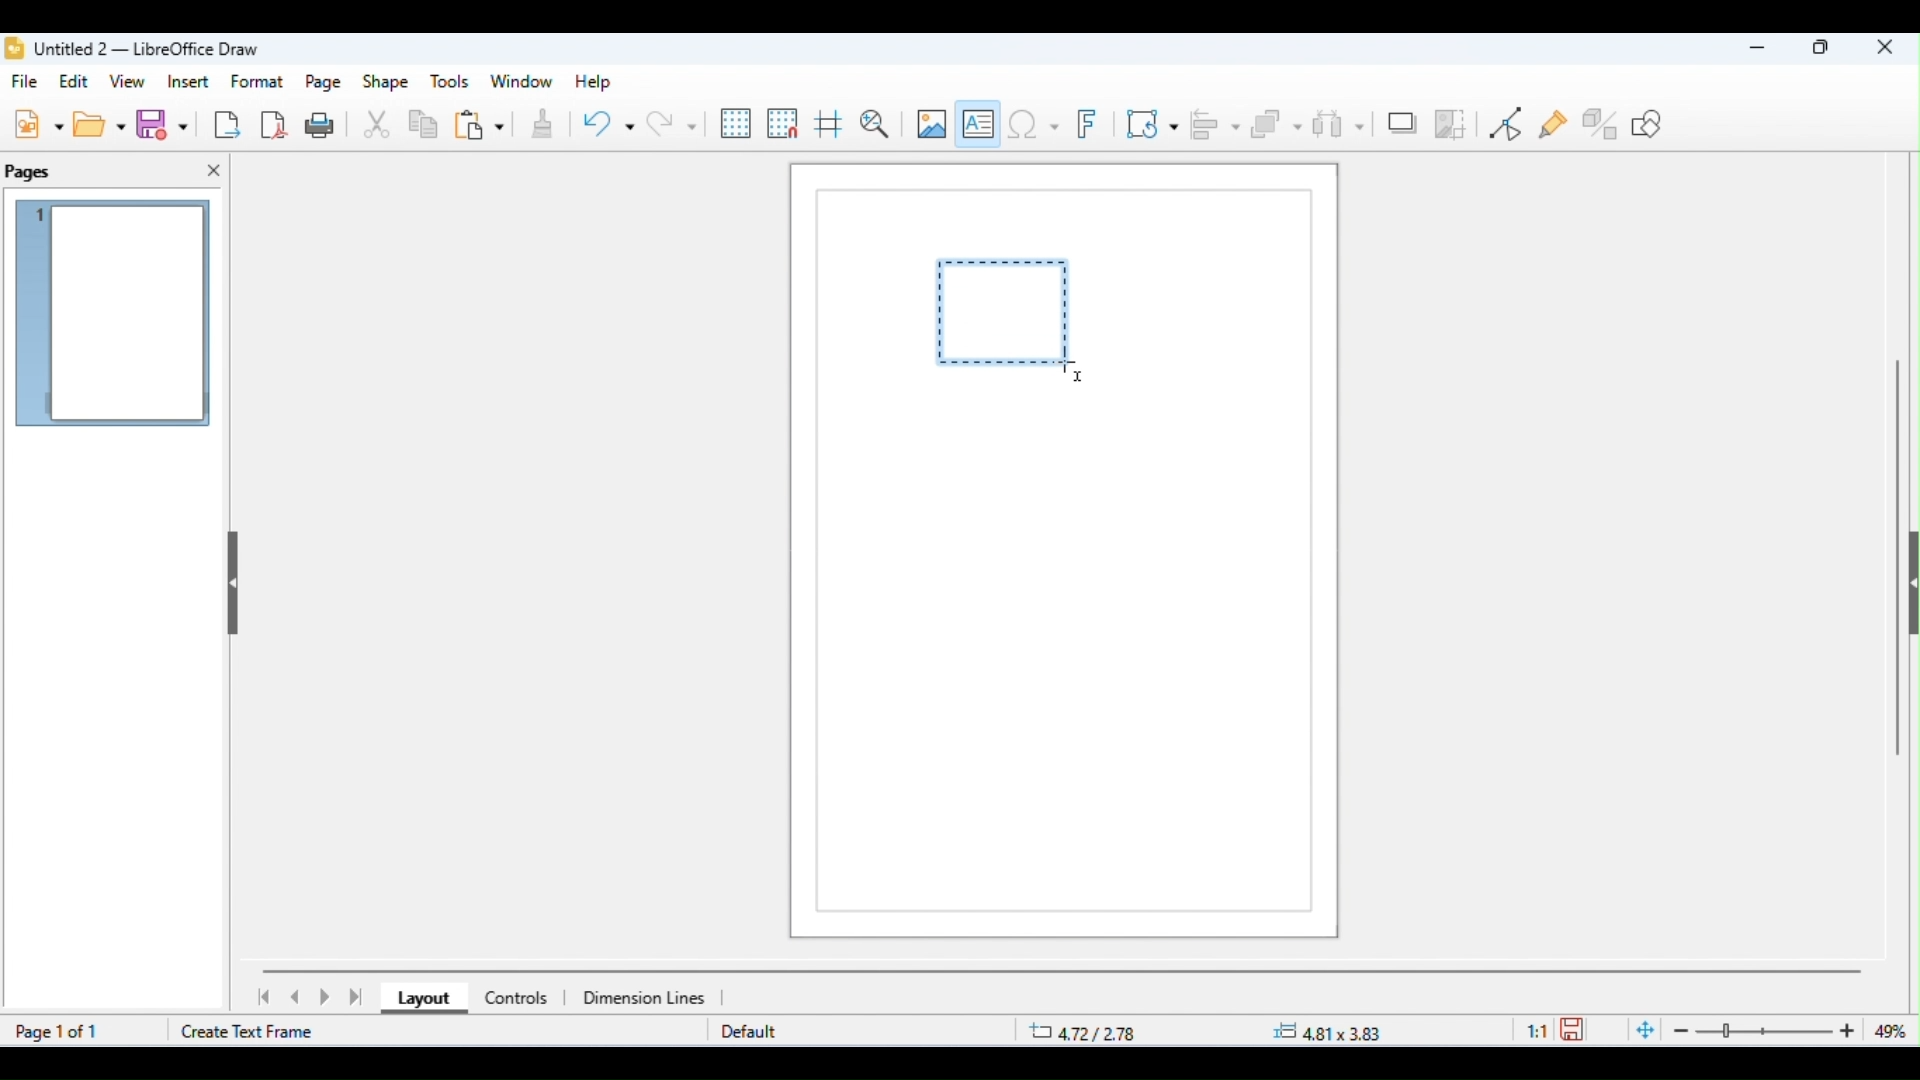  Describe the element at coordinates (166, 125) in the screenshot. I see `save` at that location.